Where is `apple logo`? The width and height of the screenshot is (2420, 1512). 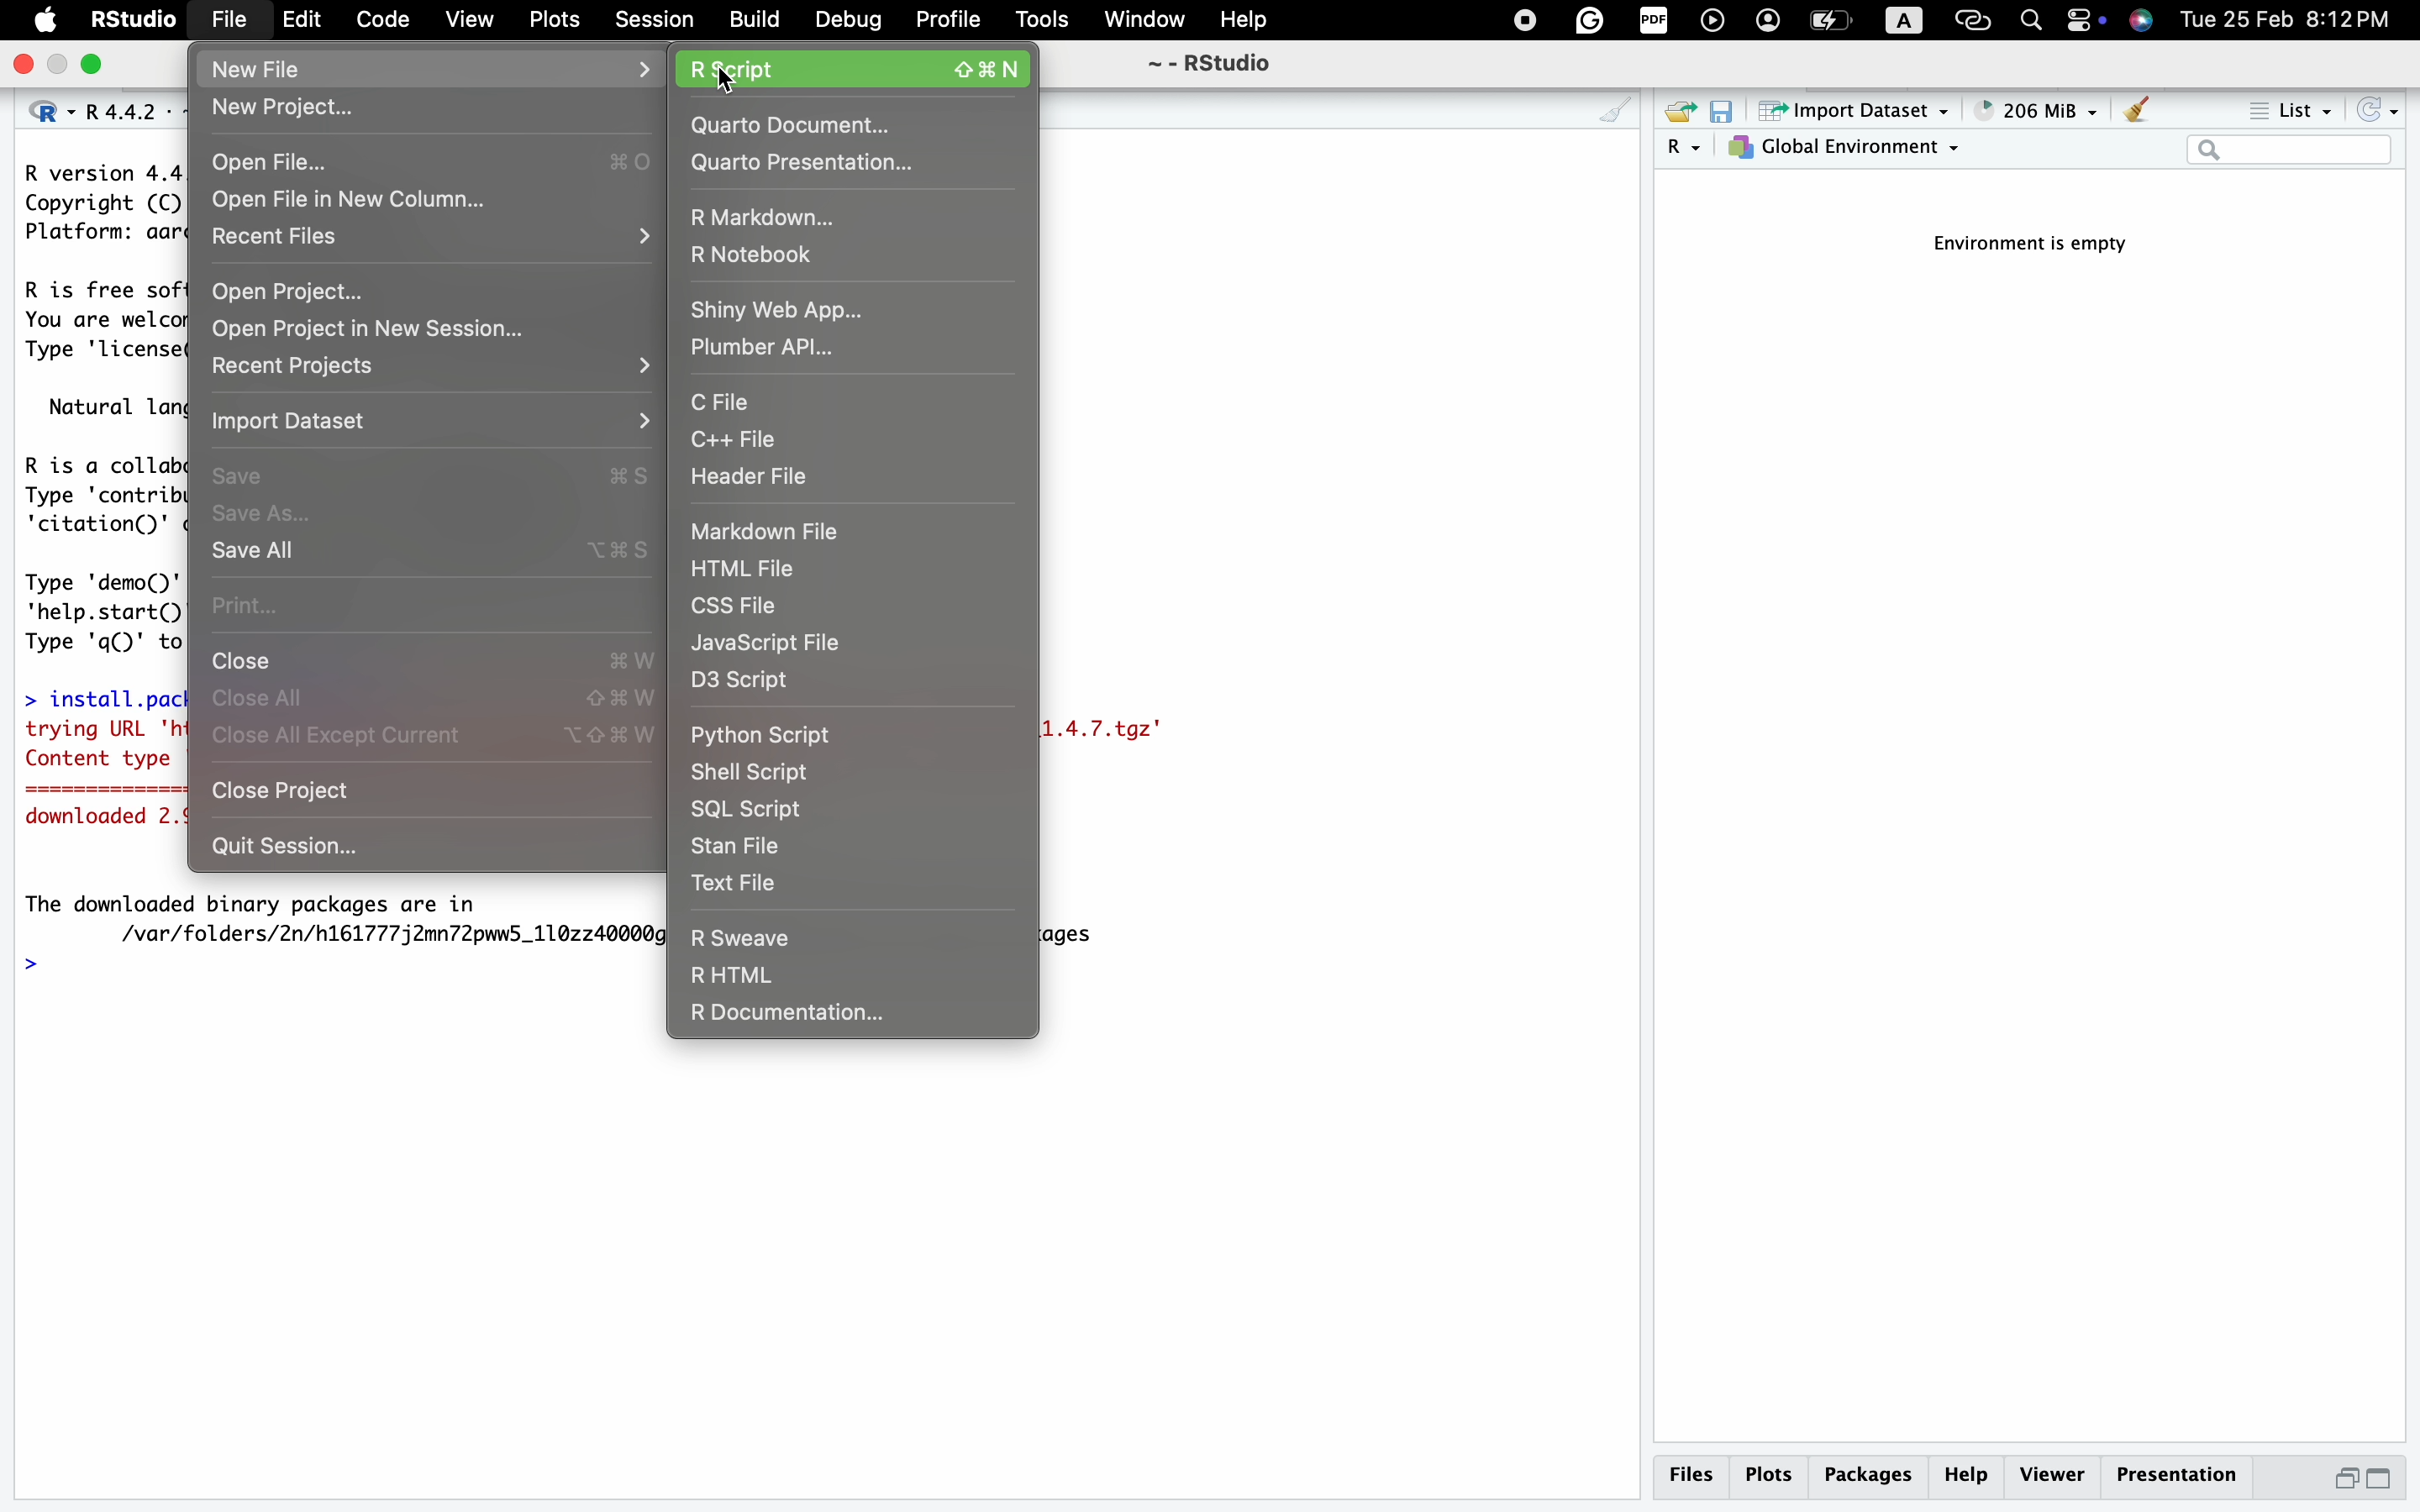 apple logo is located at coordinates (40, 21).